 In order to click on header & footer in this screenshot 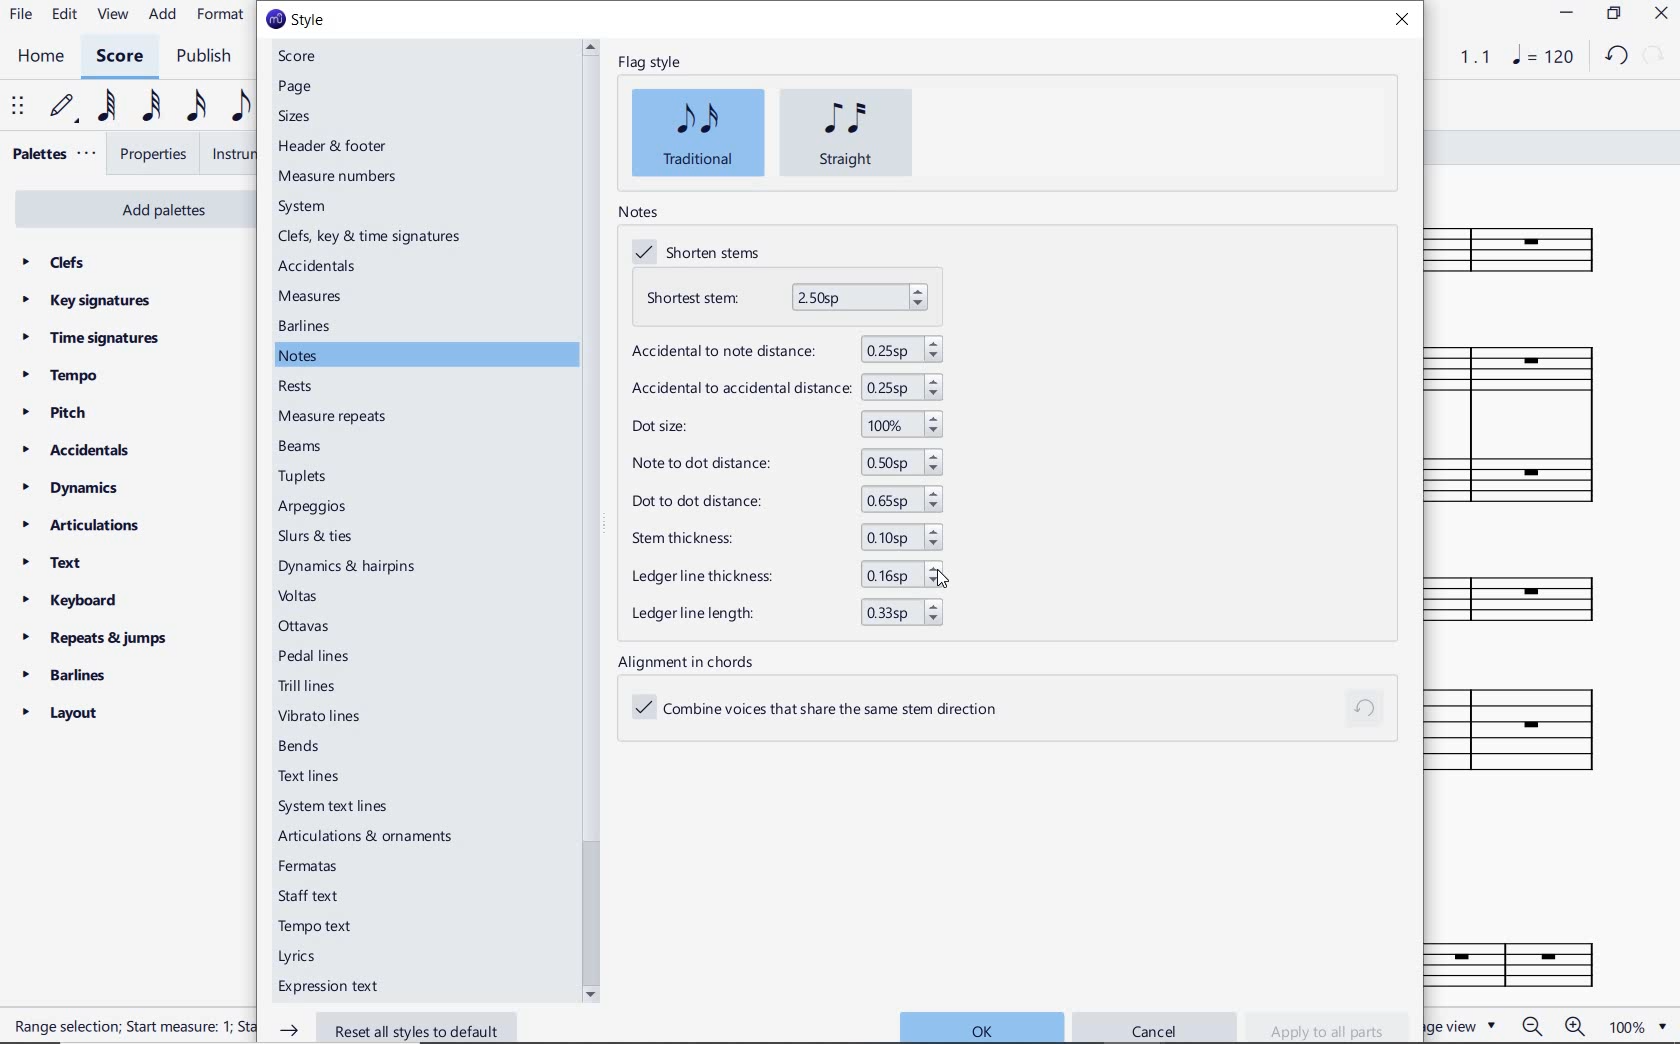, I will do `click(337, 145)`.